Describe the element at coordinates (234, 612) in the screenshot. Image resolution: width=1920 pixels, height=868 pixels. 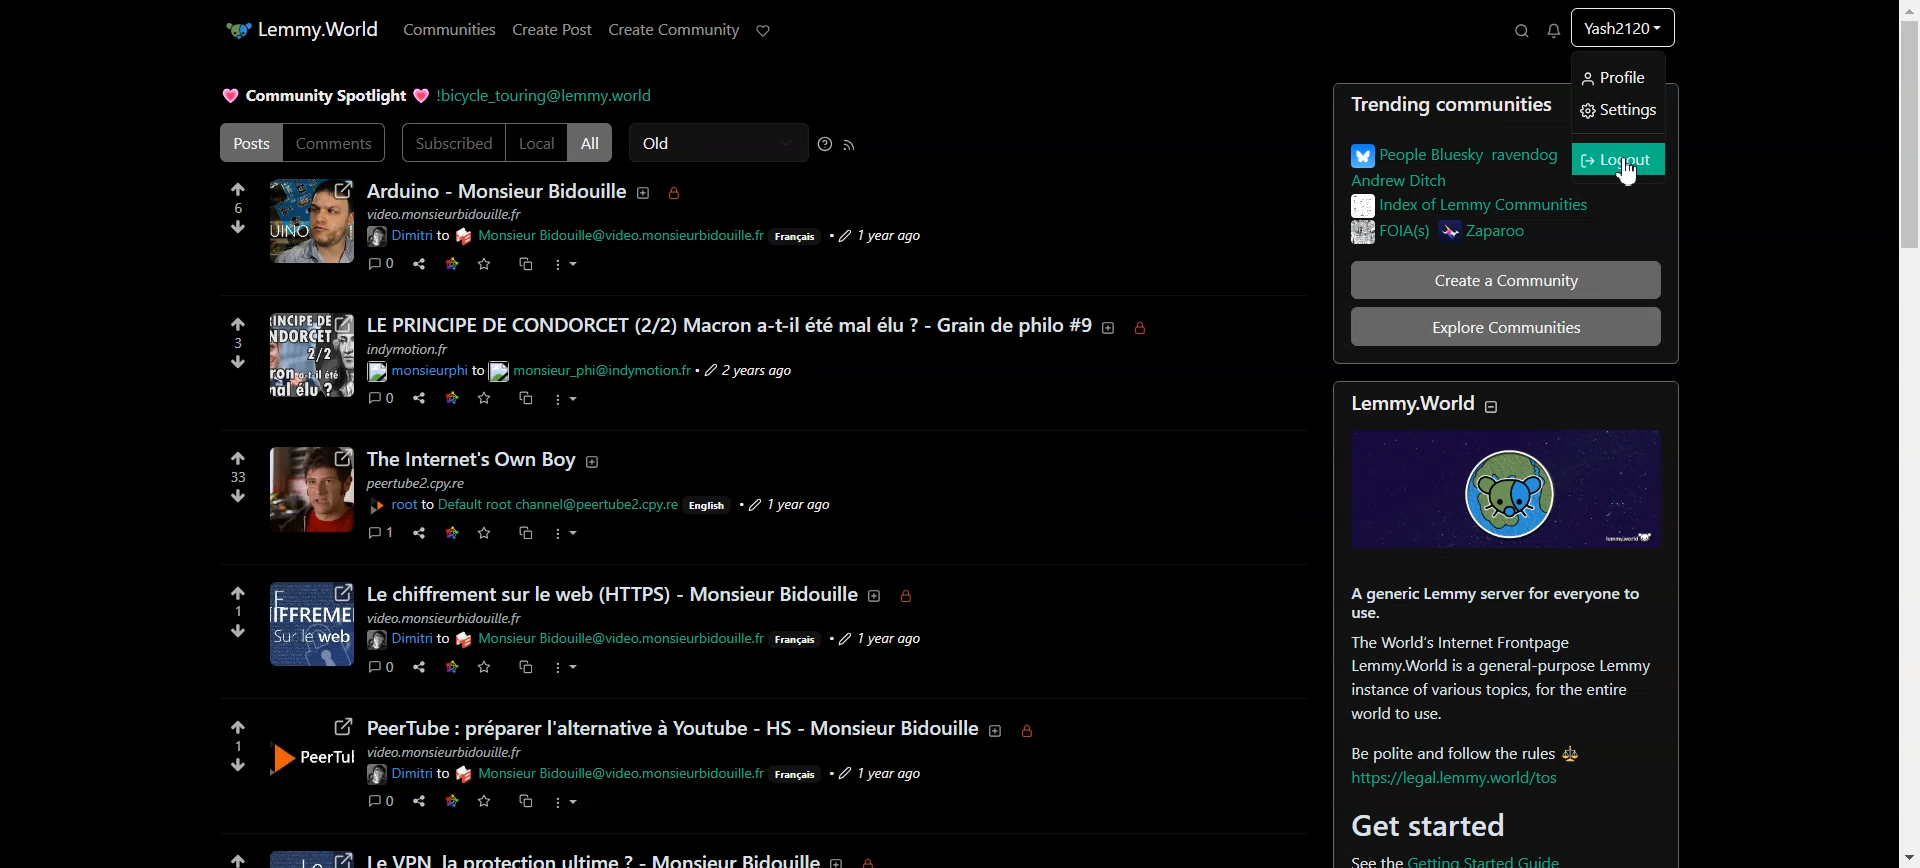
I see `1` at that location.